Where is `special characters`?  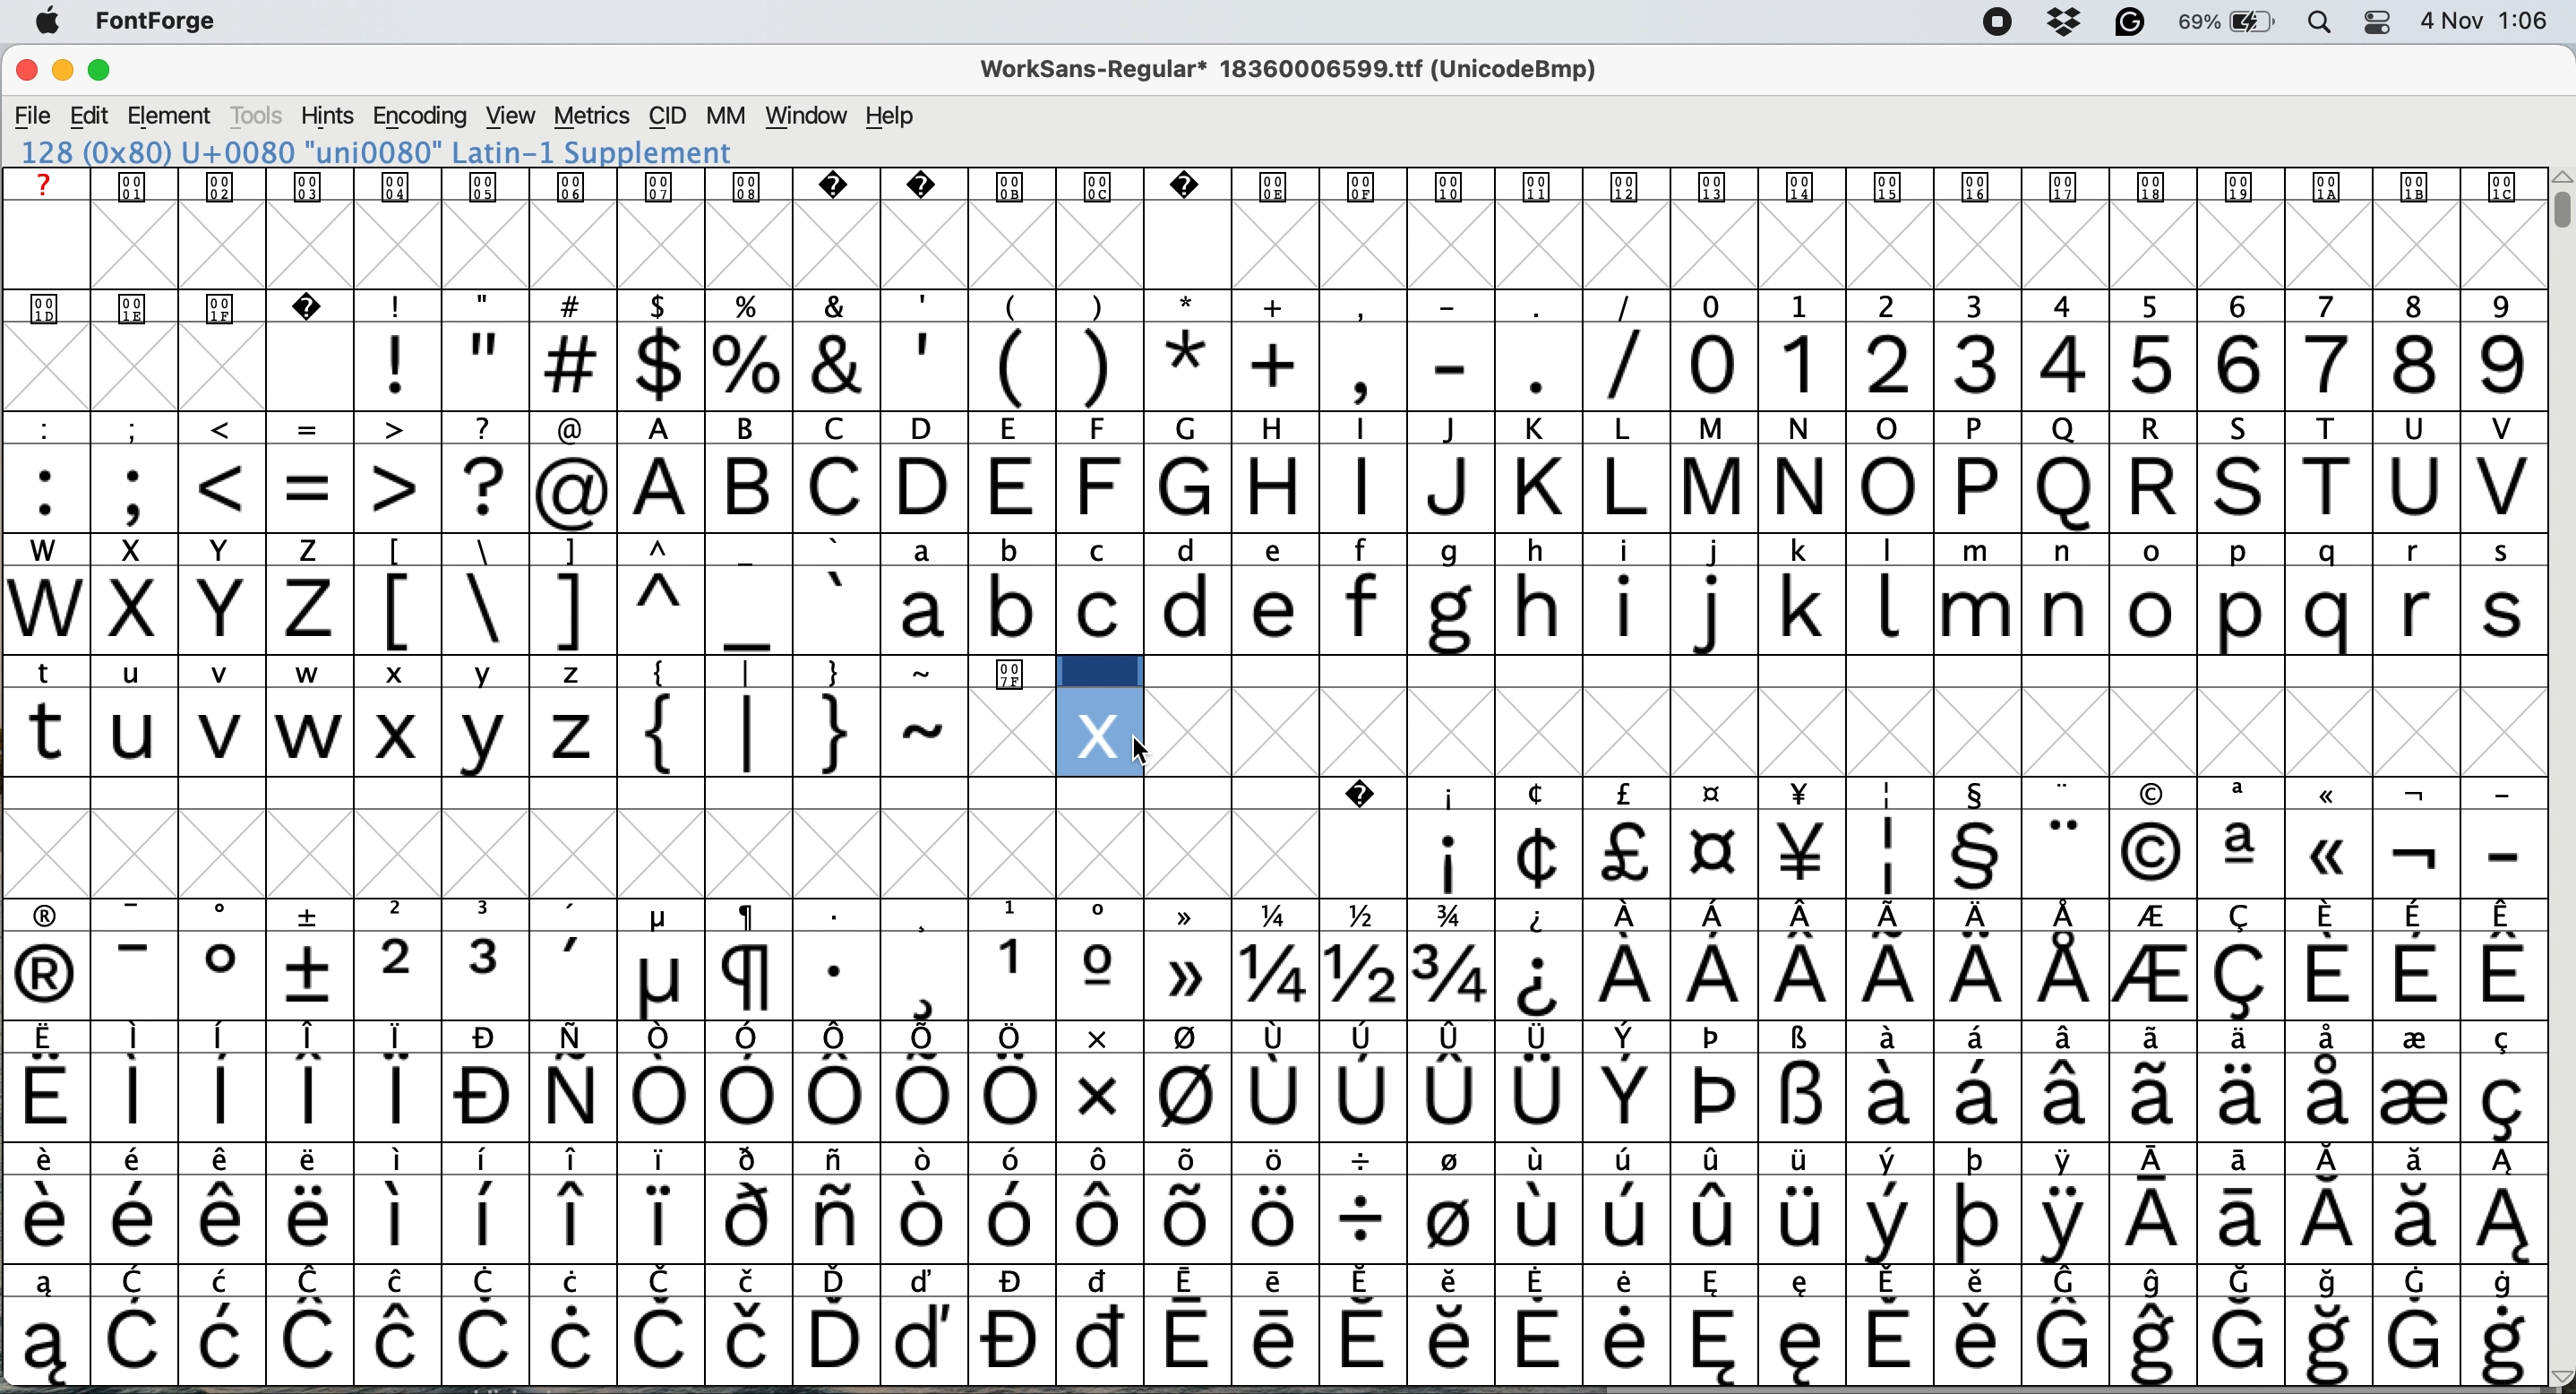
special characters is located at coordinates (621, 673).